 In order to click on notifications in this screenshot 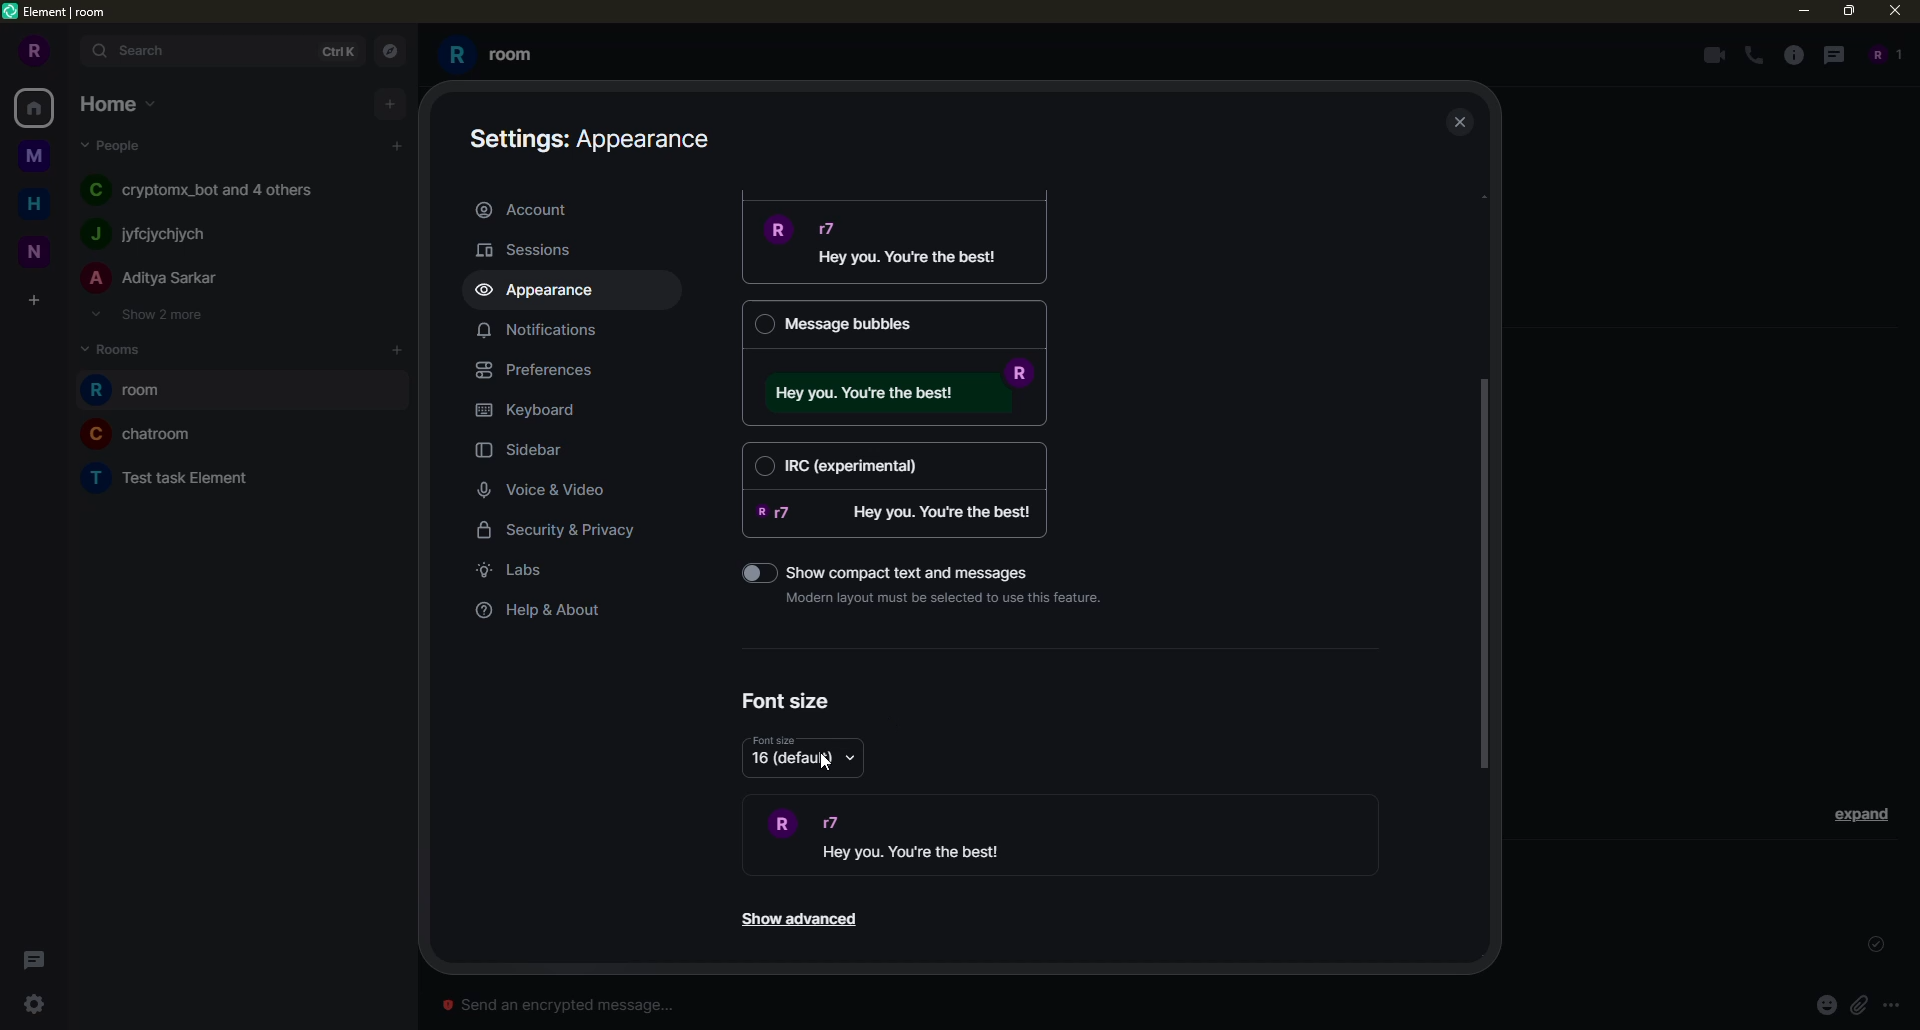, I will do `click(536, 329)`.